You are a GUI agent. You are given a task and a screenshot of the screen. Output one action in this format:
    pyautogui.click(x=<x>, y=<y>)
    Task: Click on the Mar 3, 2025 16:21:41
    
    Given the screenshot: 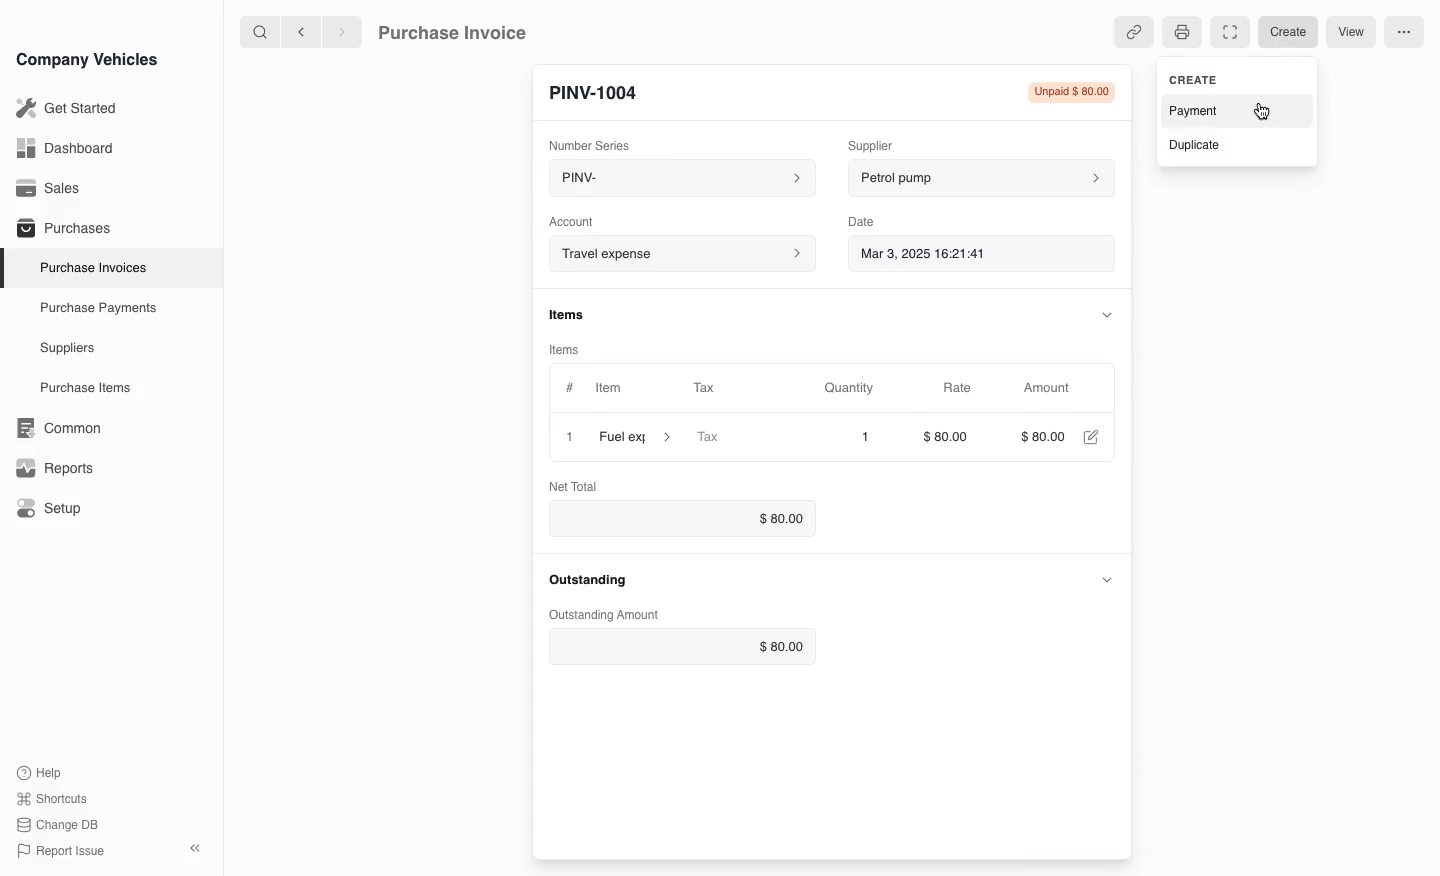 What is the action you would take?
    pyautogui.click(x=962, y=255)
    